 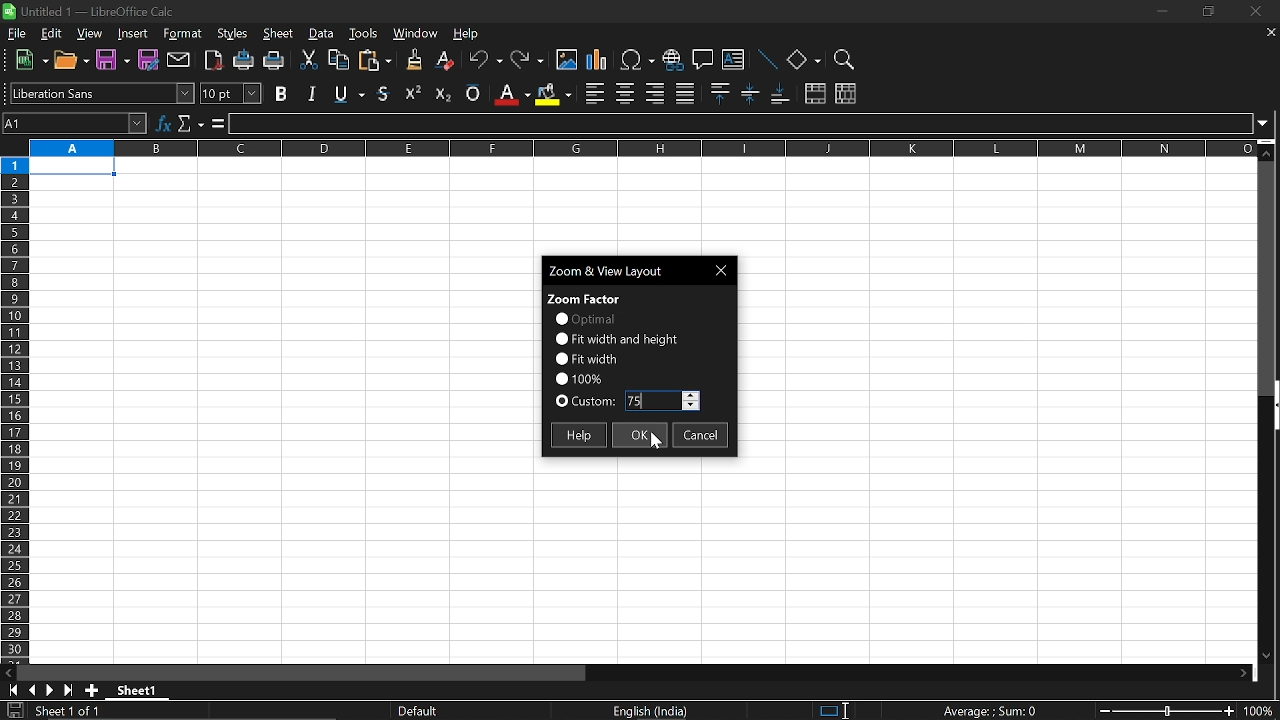 What do you see at coordinates (1269, 34) in the screenshot?
I see `close current sheet` at bounding box center [1269, 34].